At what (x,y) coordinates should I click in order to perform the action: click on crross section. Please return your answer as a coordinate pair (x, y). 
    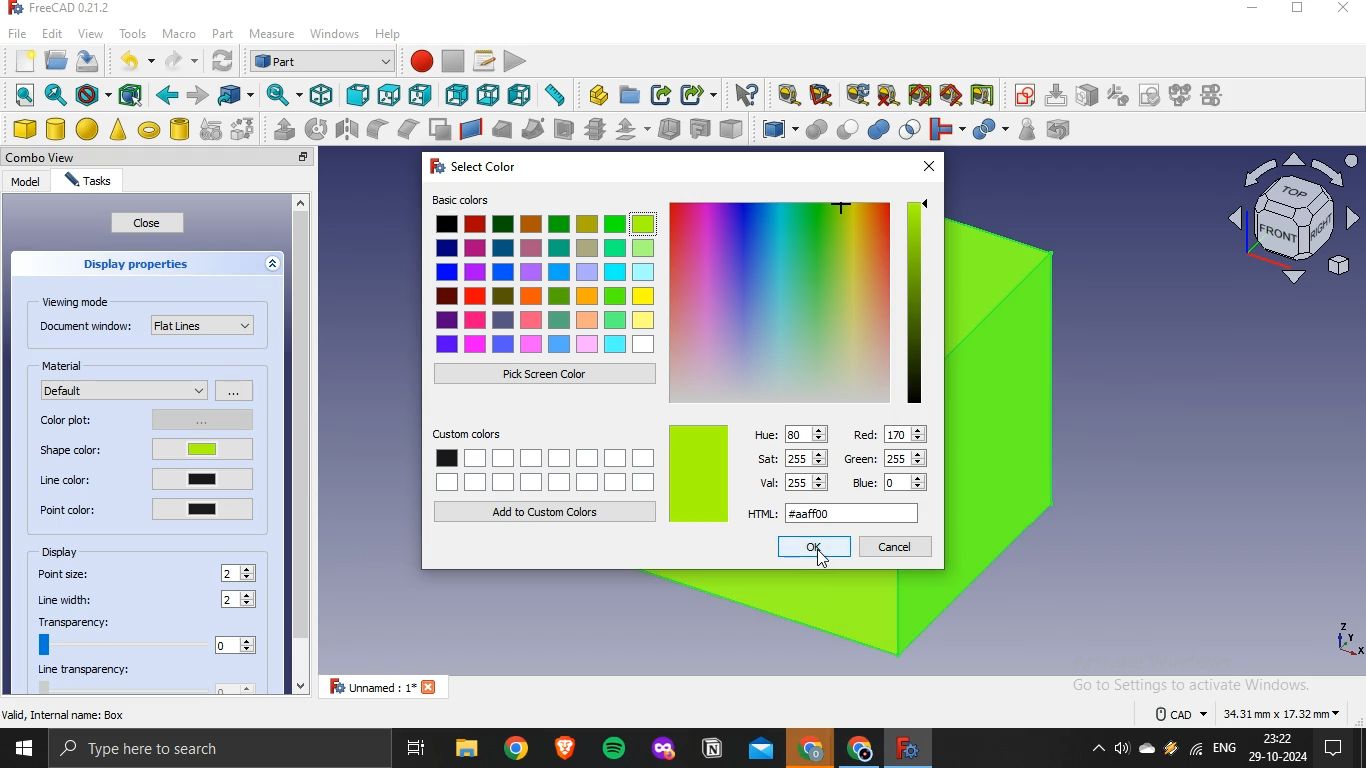
    Looking at the image, I should click on (595, 128).